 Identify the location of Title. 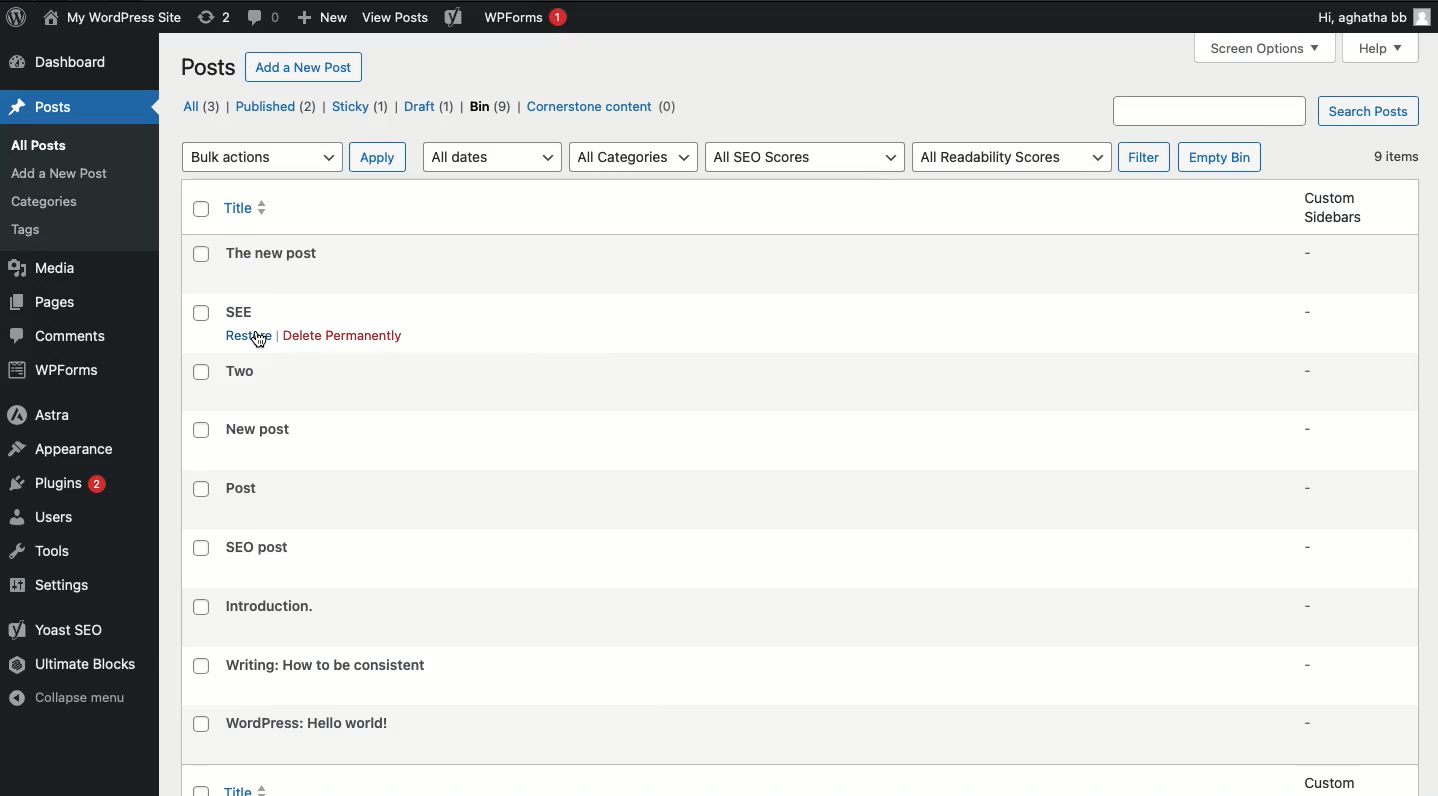
(243, 488).